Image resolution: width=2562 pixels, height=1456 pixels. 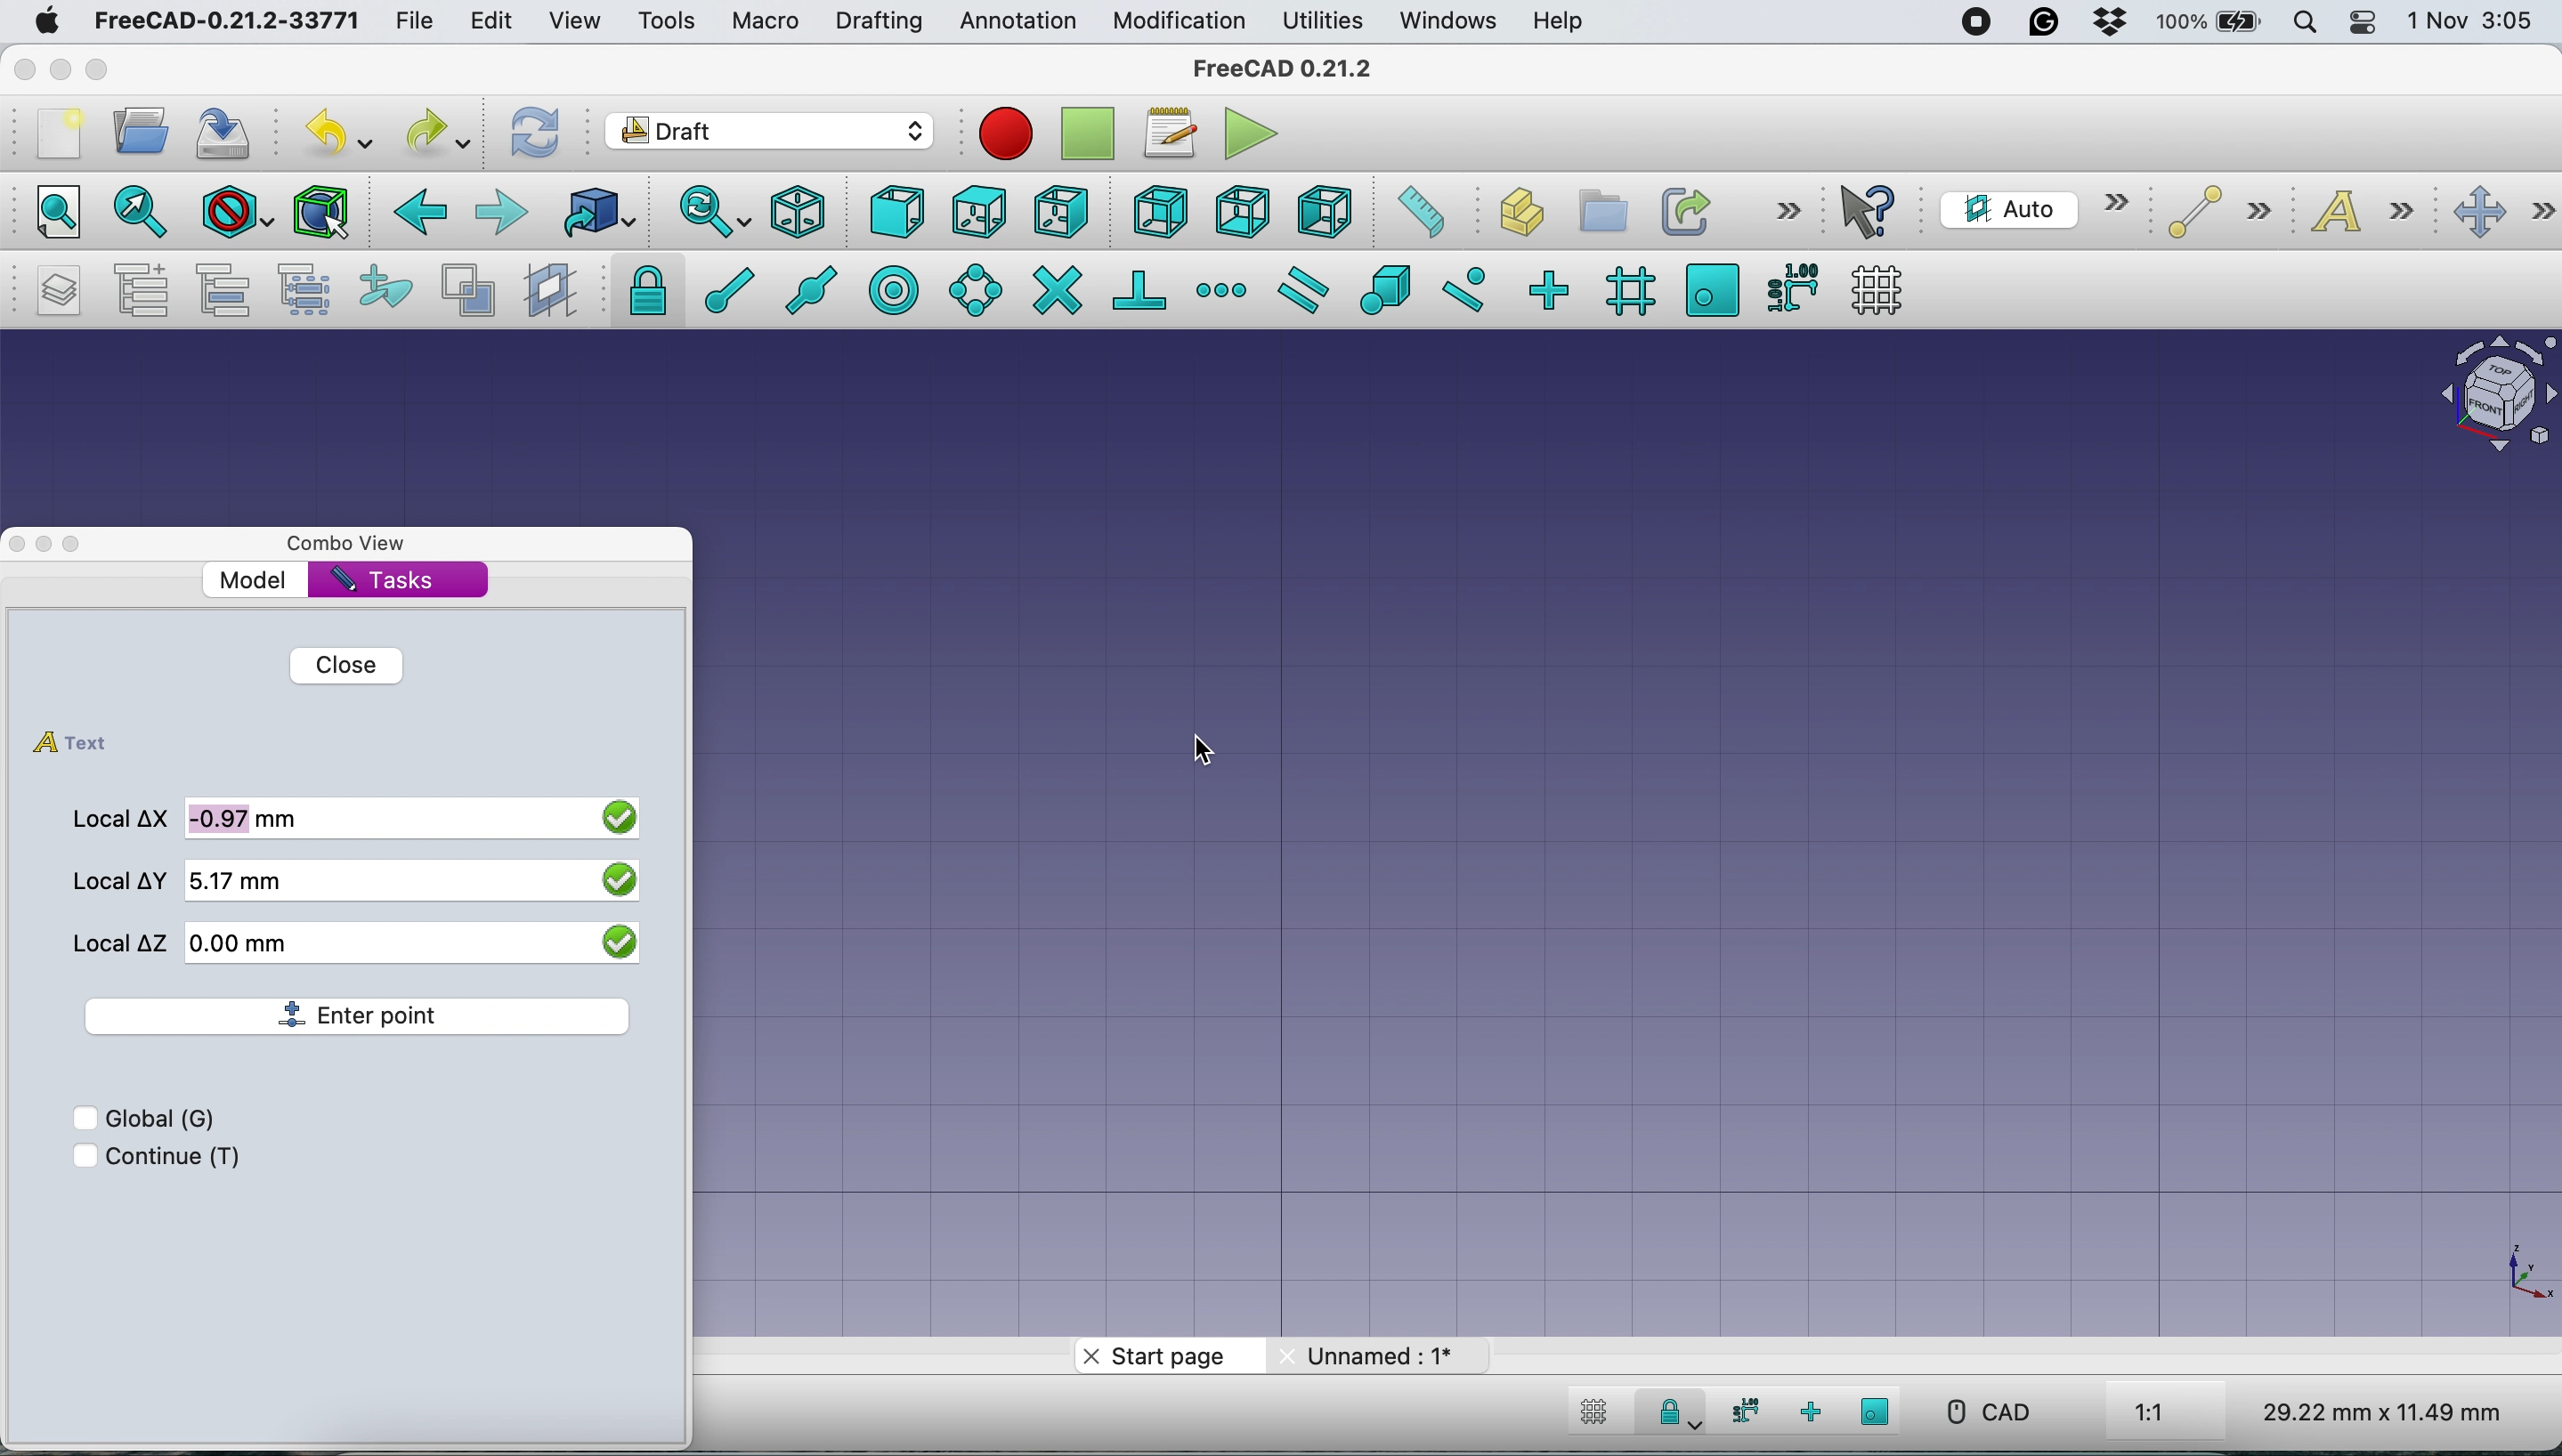 I want to click on file, so click(x=415, y=23).